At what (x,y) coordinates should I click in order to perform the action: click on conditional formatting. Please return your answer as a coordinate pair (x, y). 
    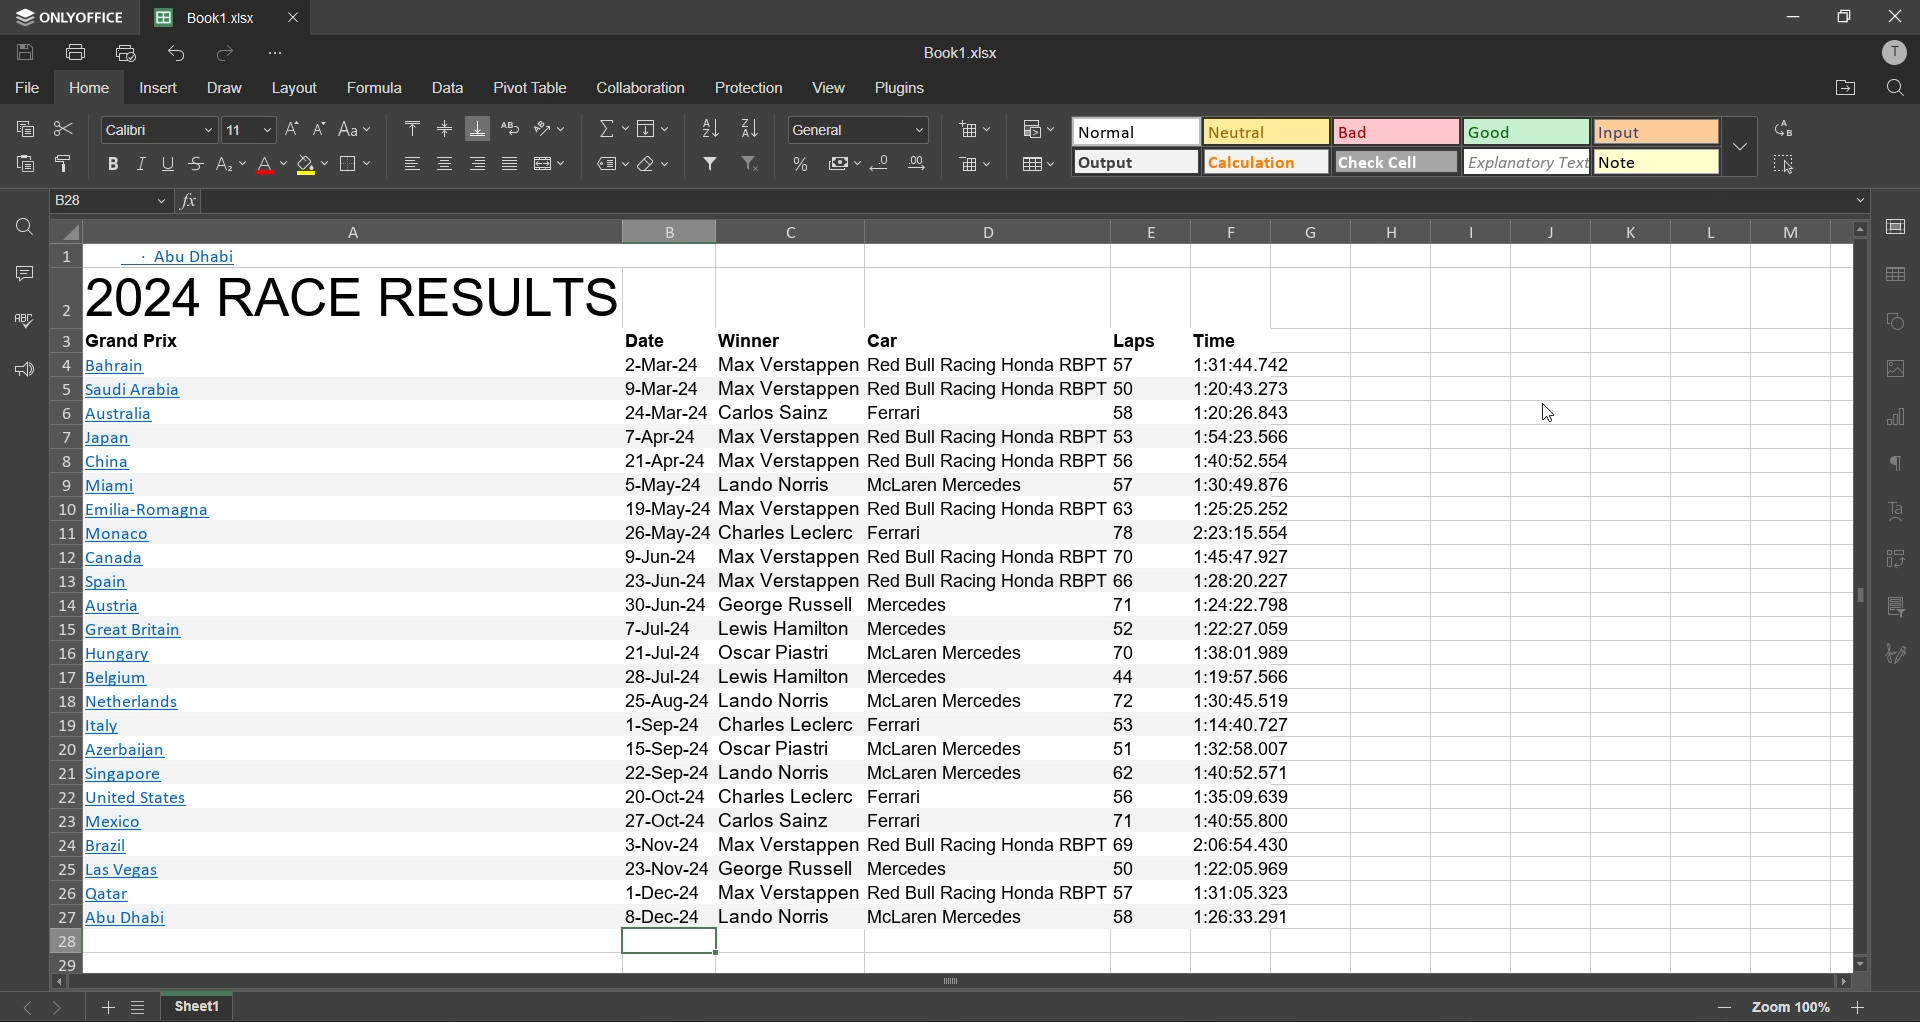
    Looking at the image, I should click on (1040, 130).